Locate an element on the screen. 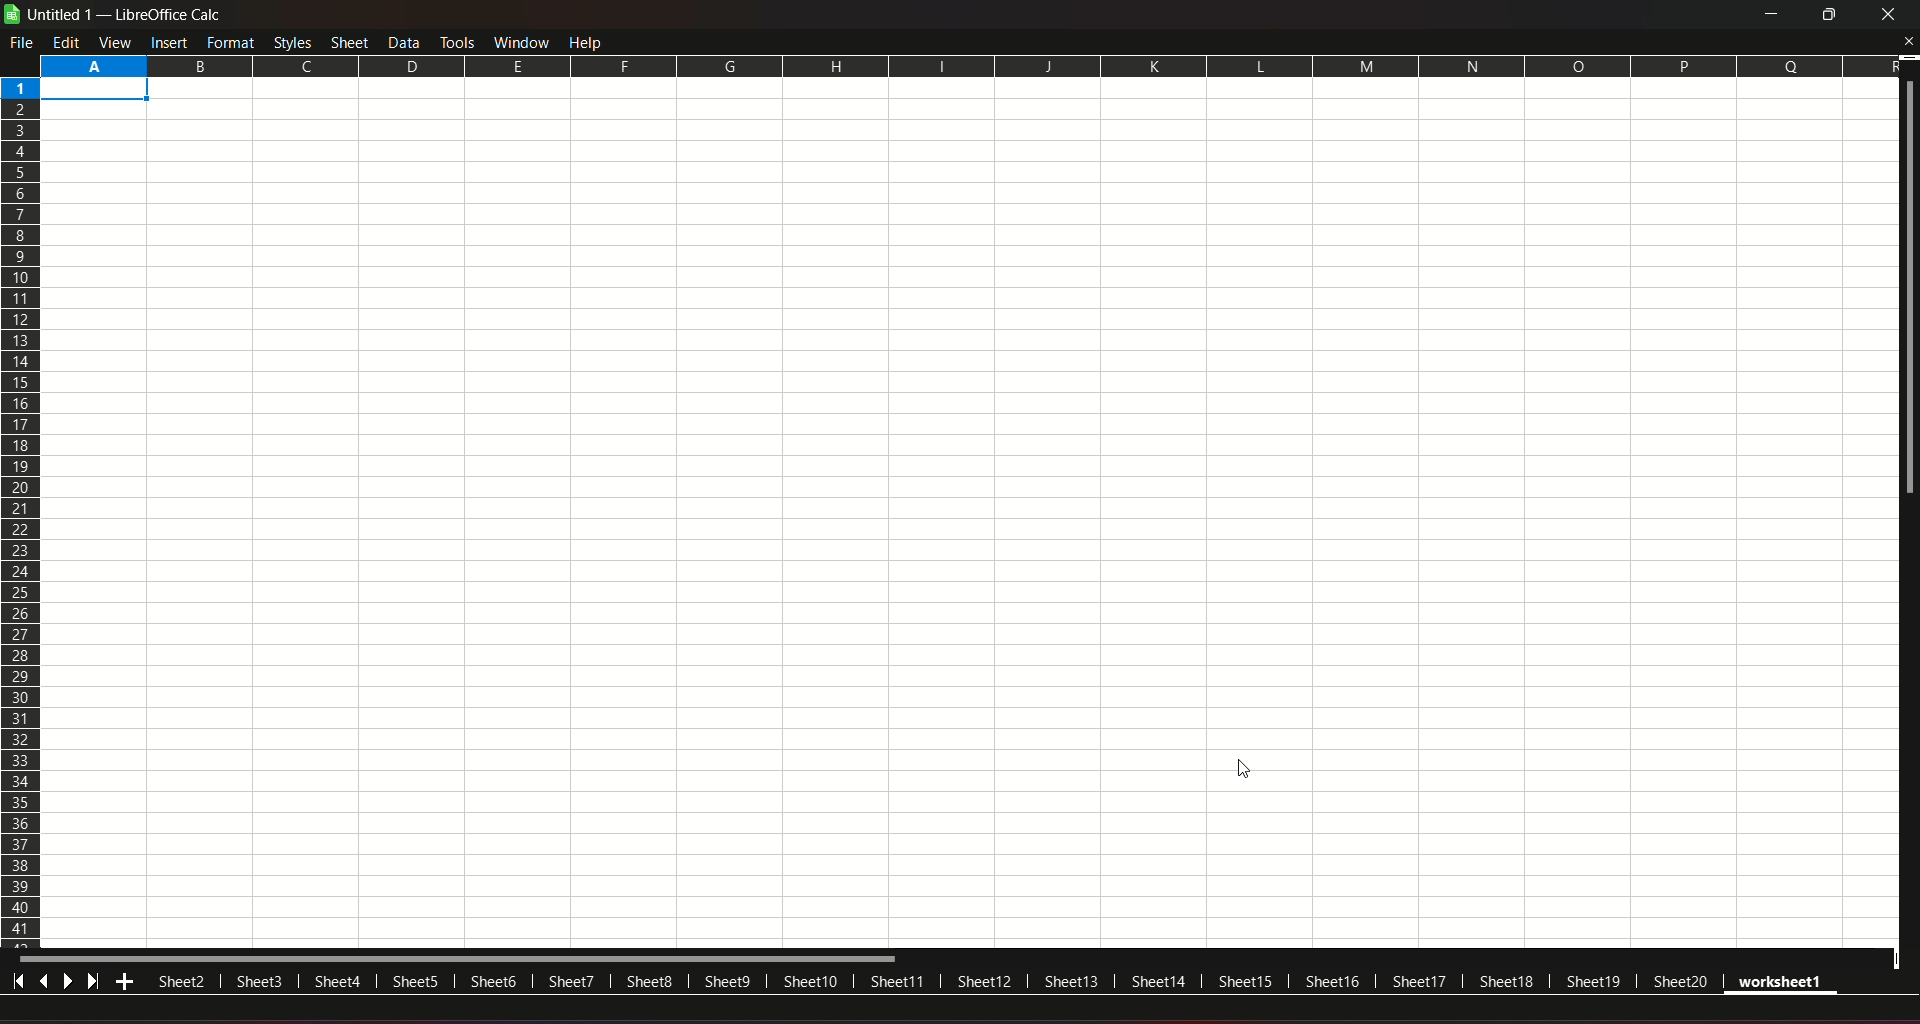 Image resolution: width=1920 pixels, height=1024 pixels. Data is located at coordinates (406, 41).